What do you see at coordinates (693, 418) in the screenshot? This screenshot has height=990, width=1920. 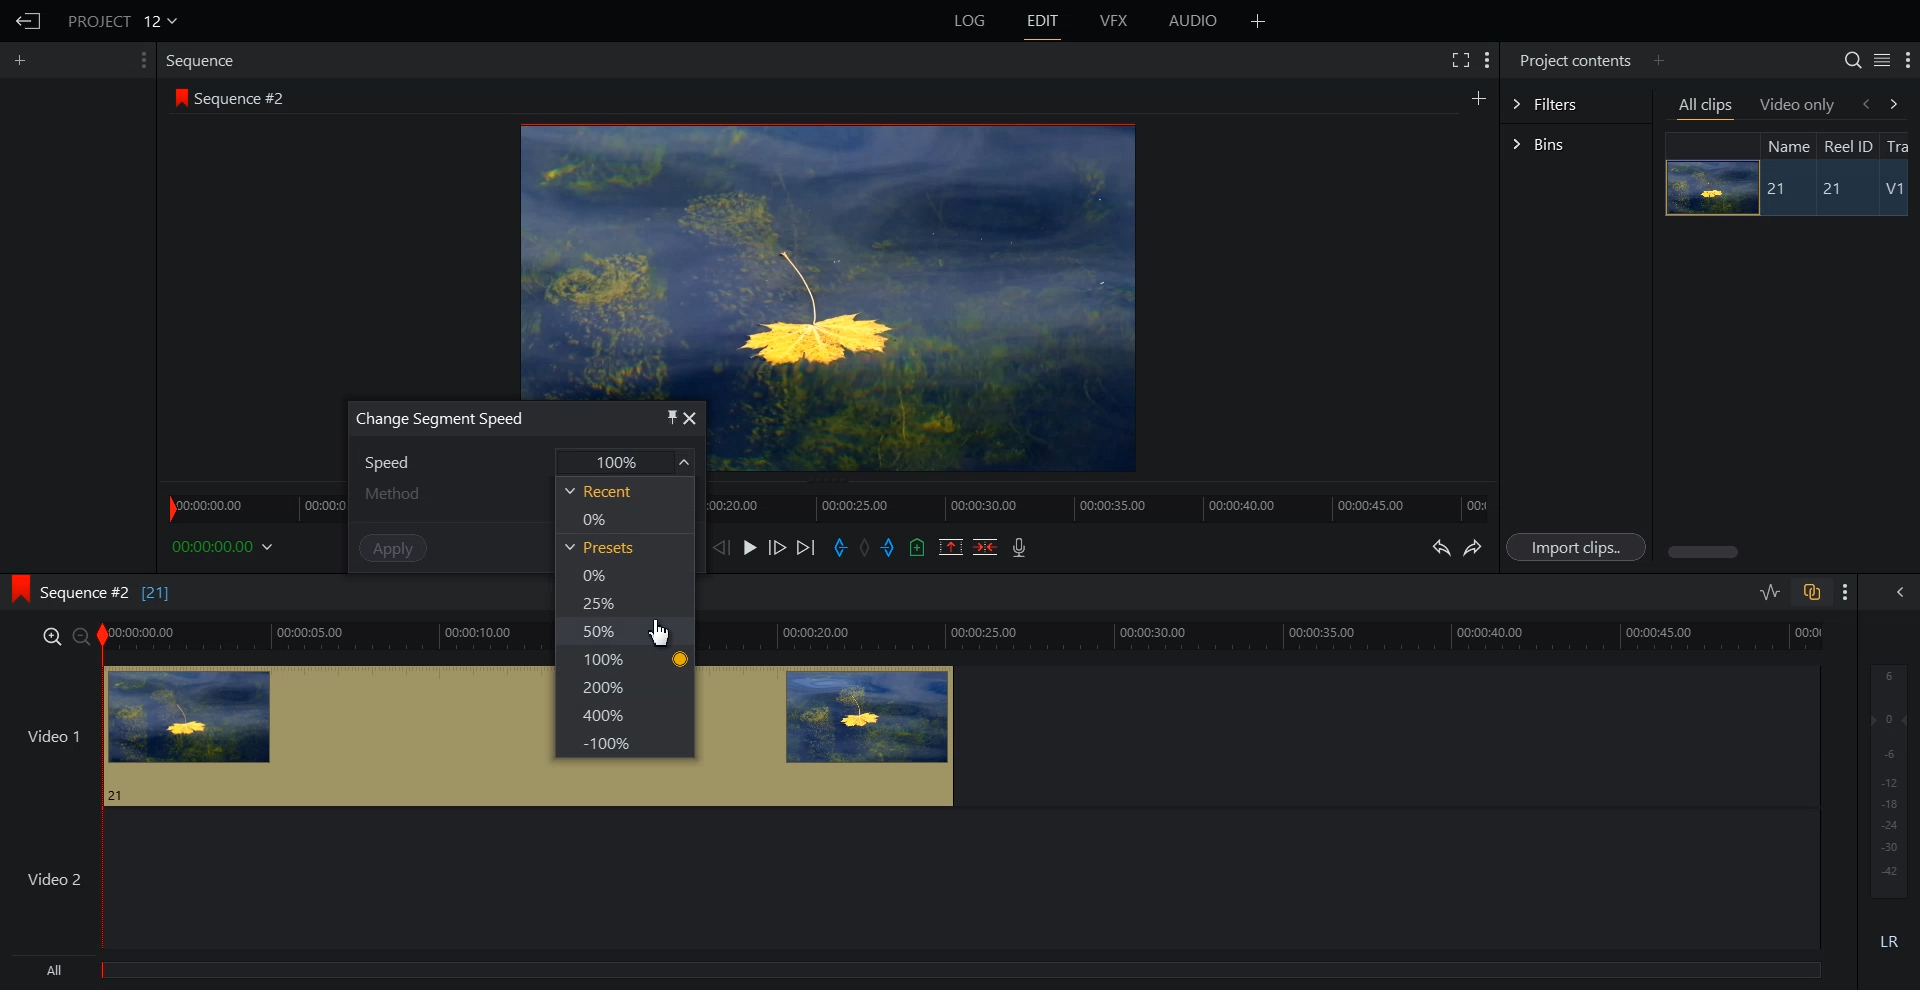 I see `close` at bounding box center [693, 418].